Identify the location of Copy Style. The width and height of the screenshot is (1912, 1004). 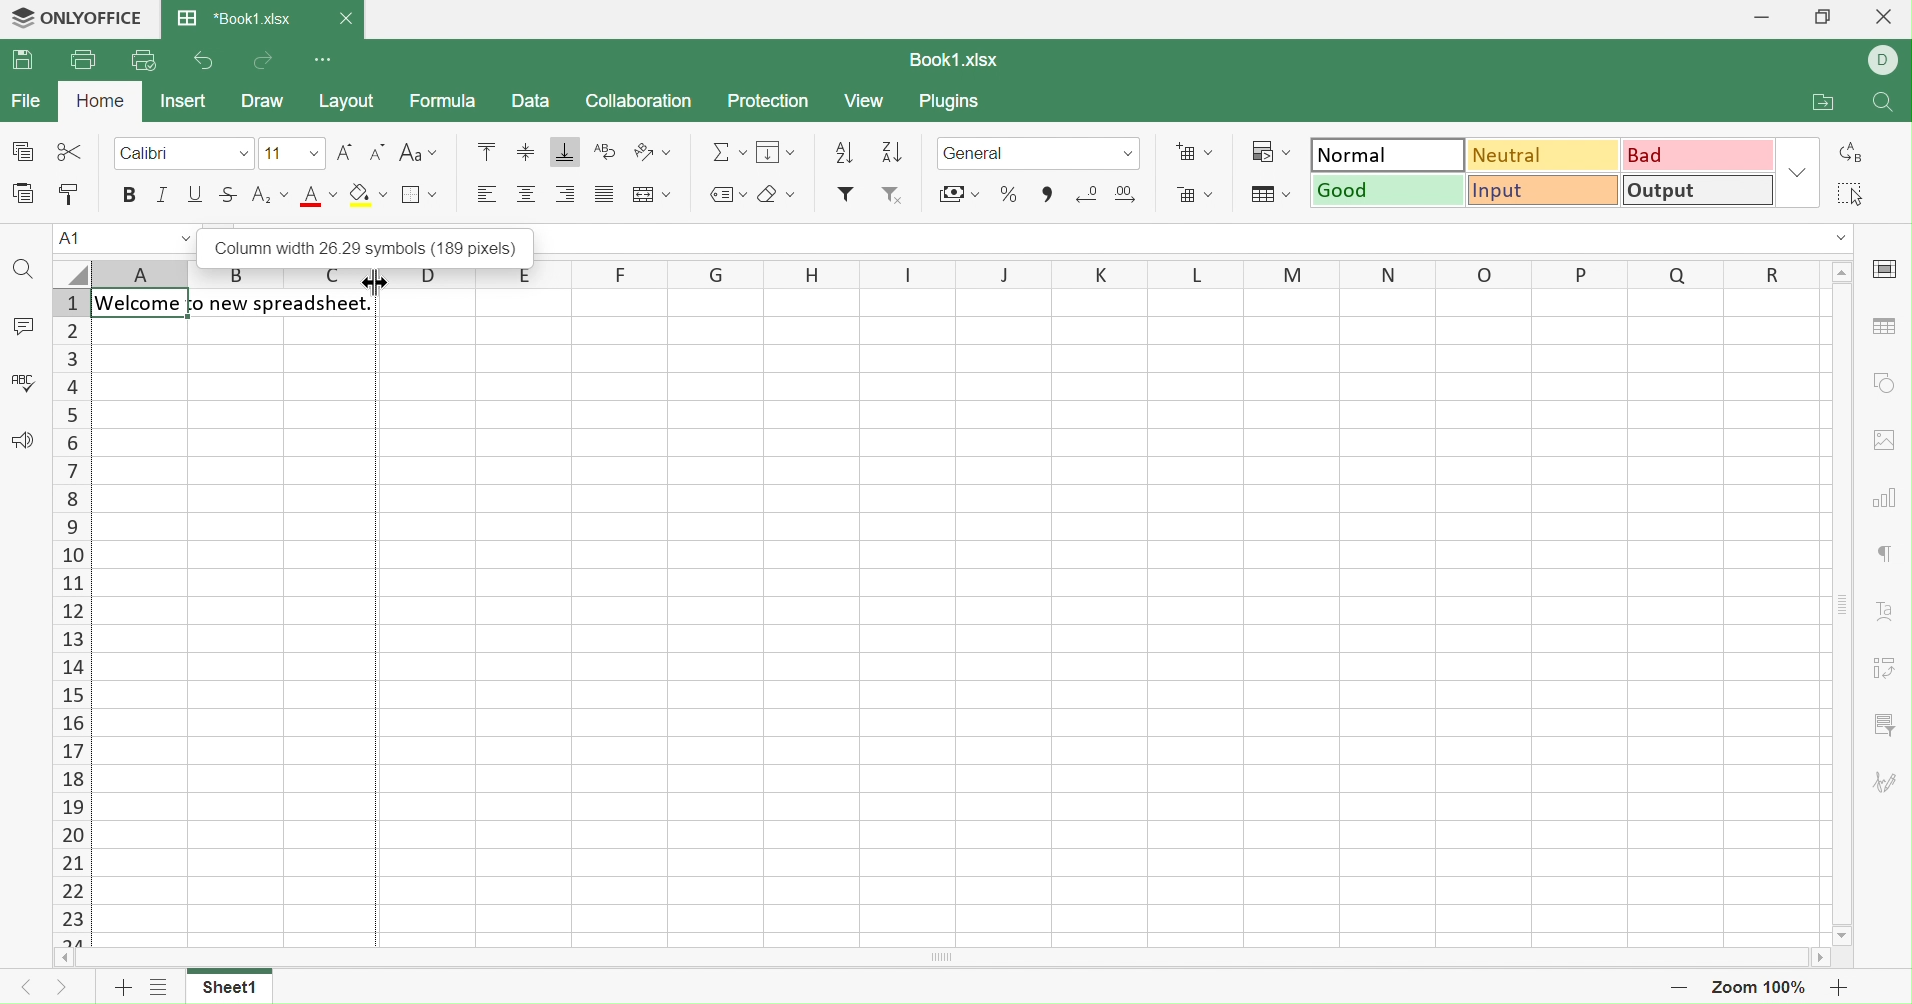
(72, 194).